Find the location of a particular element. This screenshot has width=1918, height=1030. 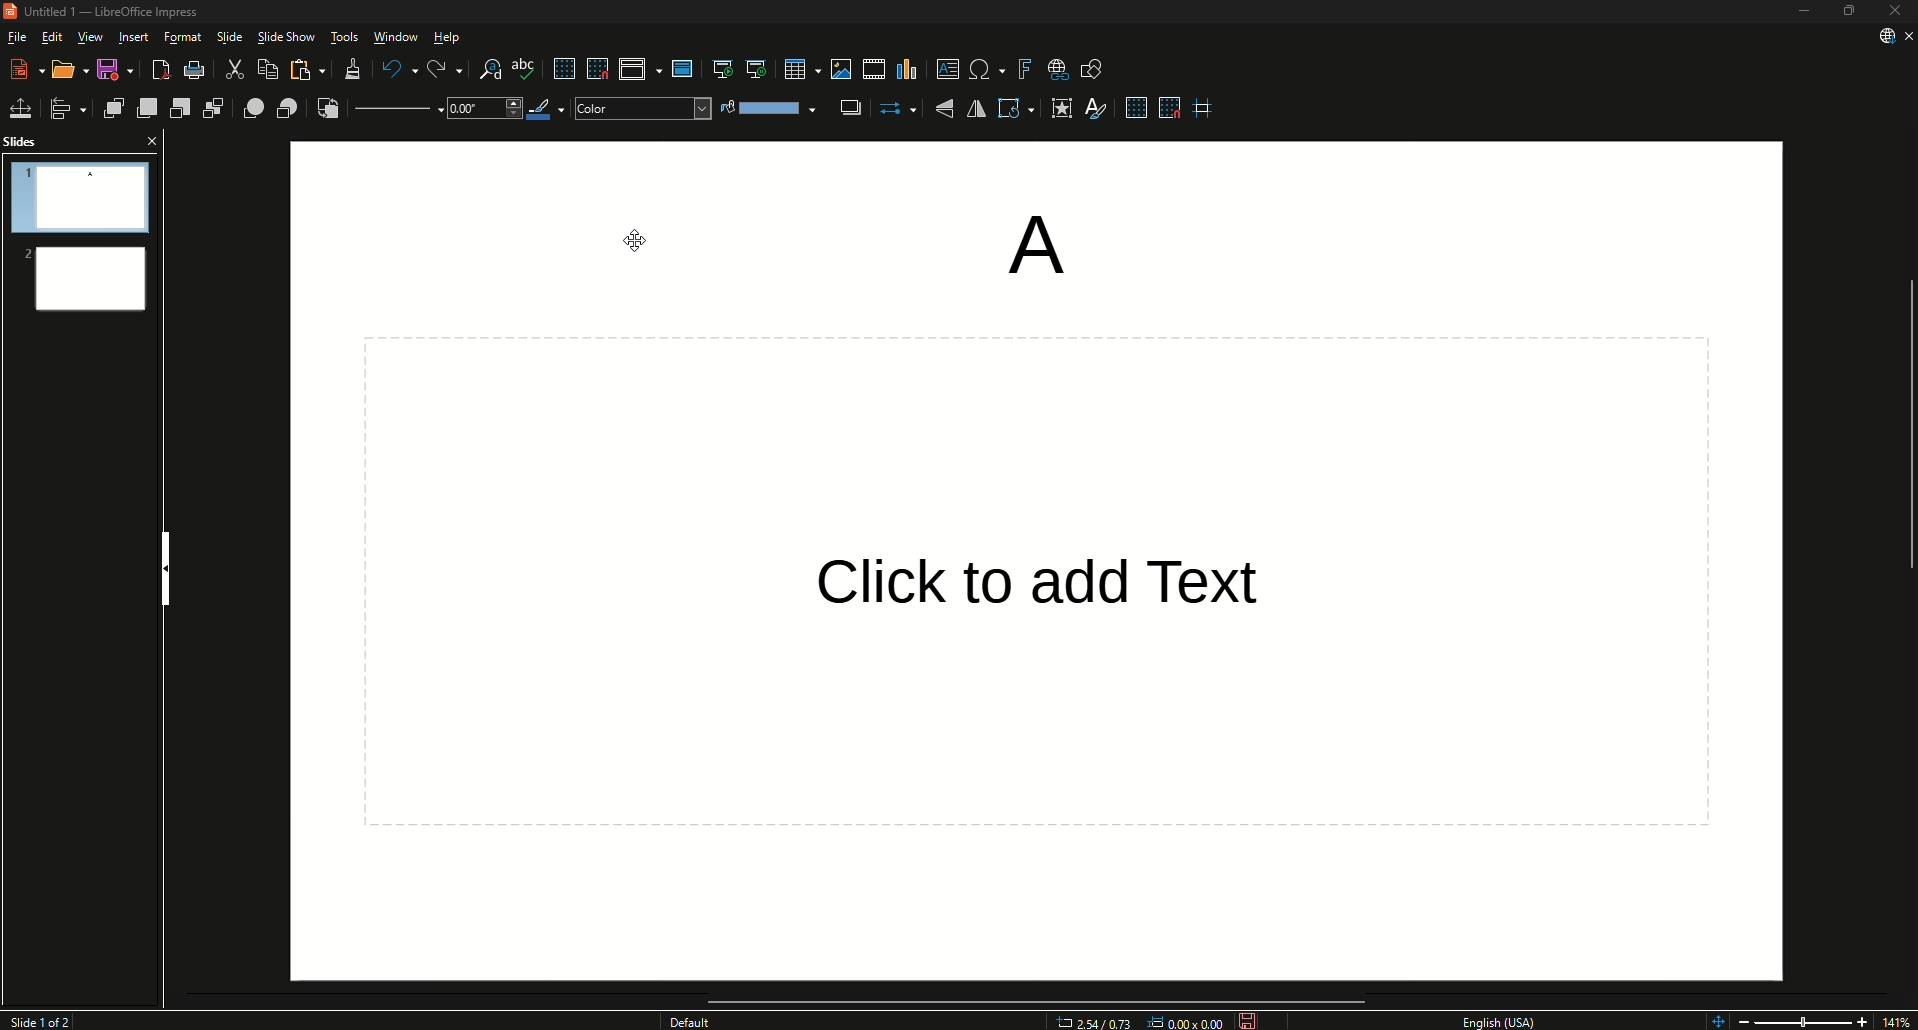

Zoom In is located at coordinates (1862, 1018).